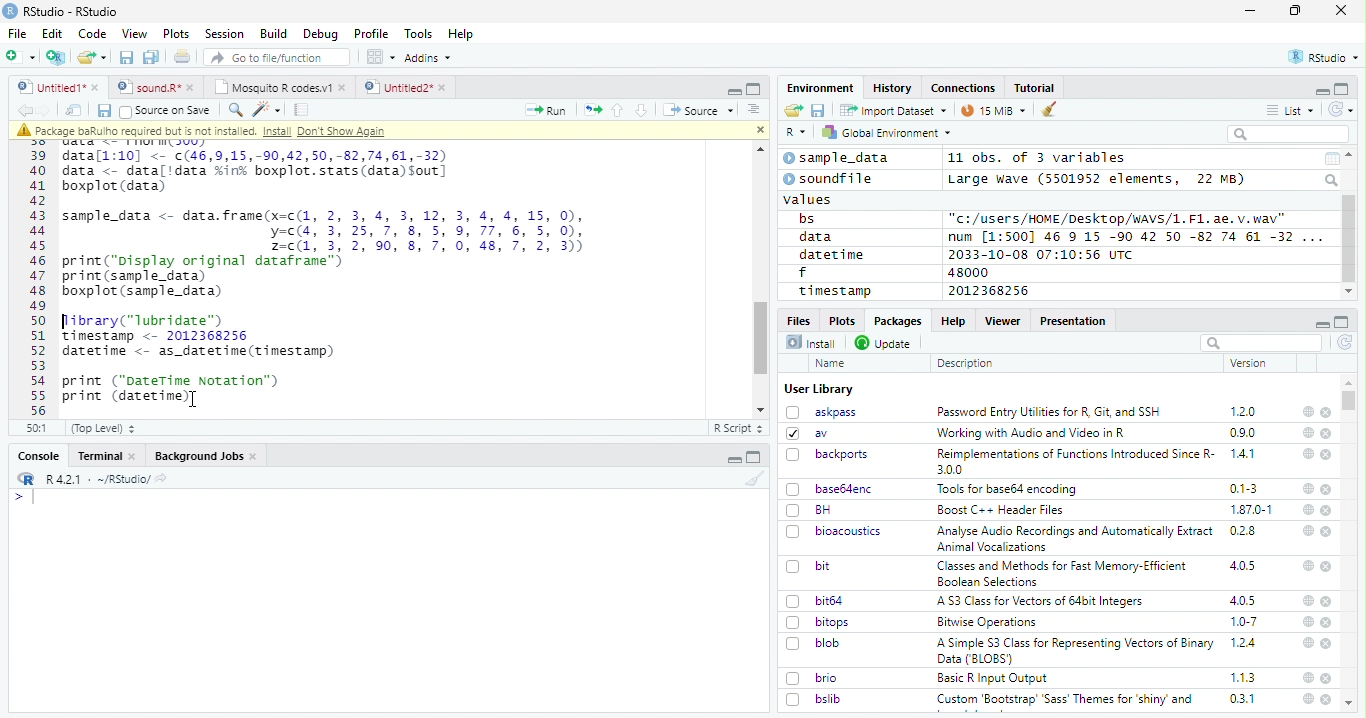 Image resolution: width=1366 pixels, height=718 pixels. I want to click on close, so click(1328, 602).